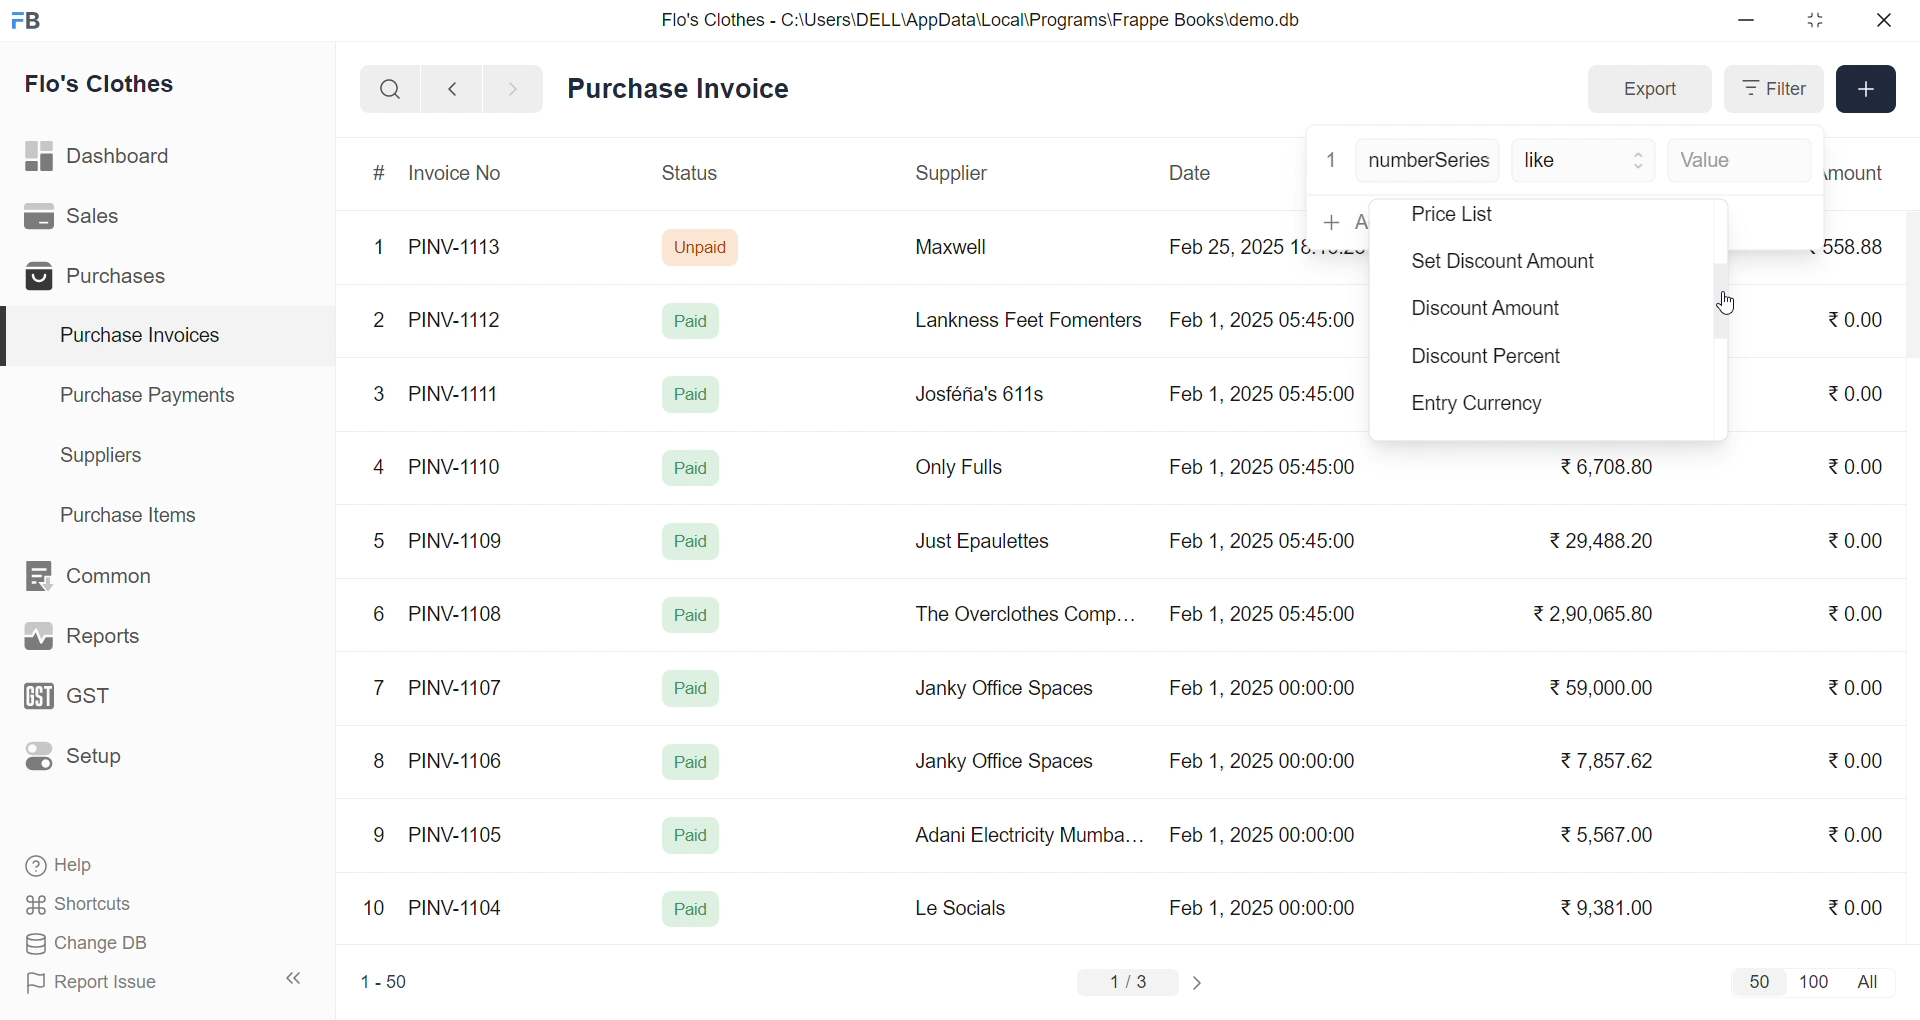 This screenshot has height=1020, width=1920. Describe the element at coordinates (1200, 982) in the screenshot. I see `change page` at that location.